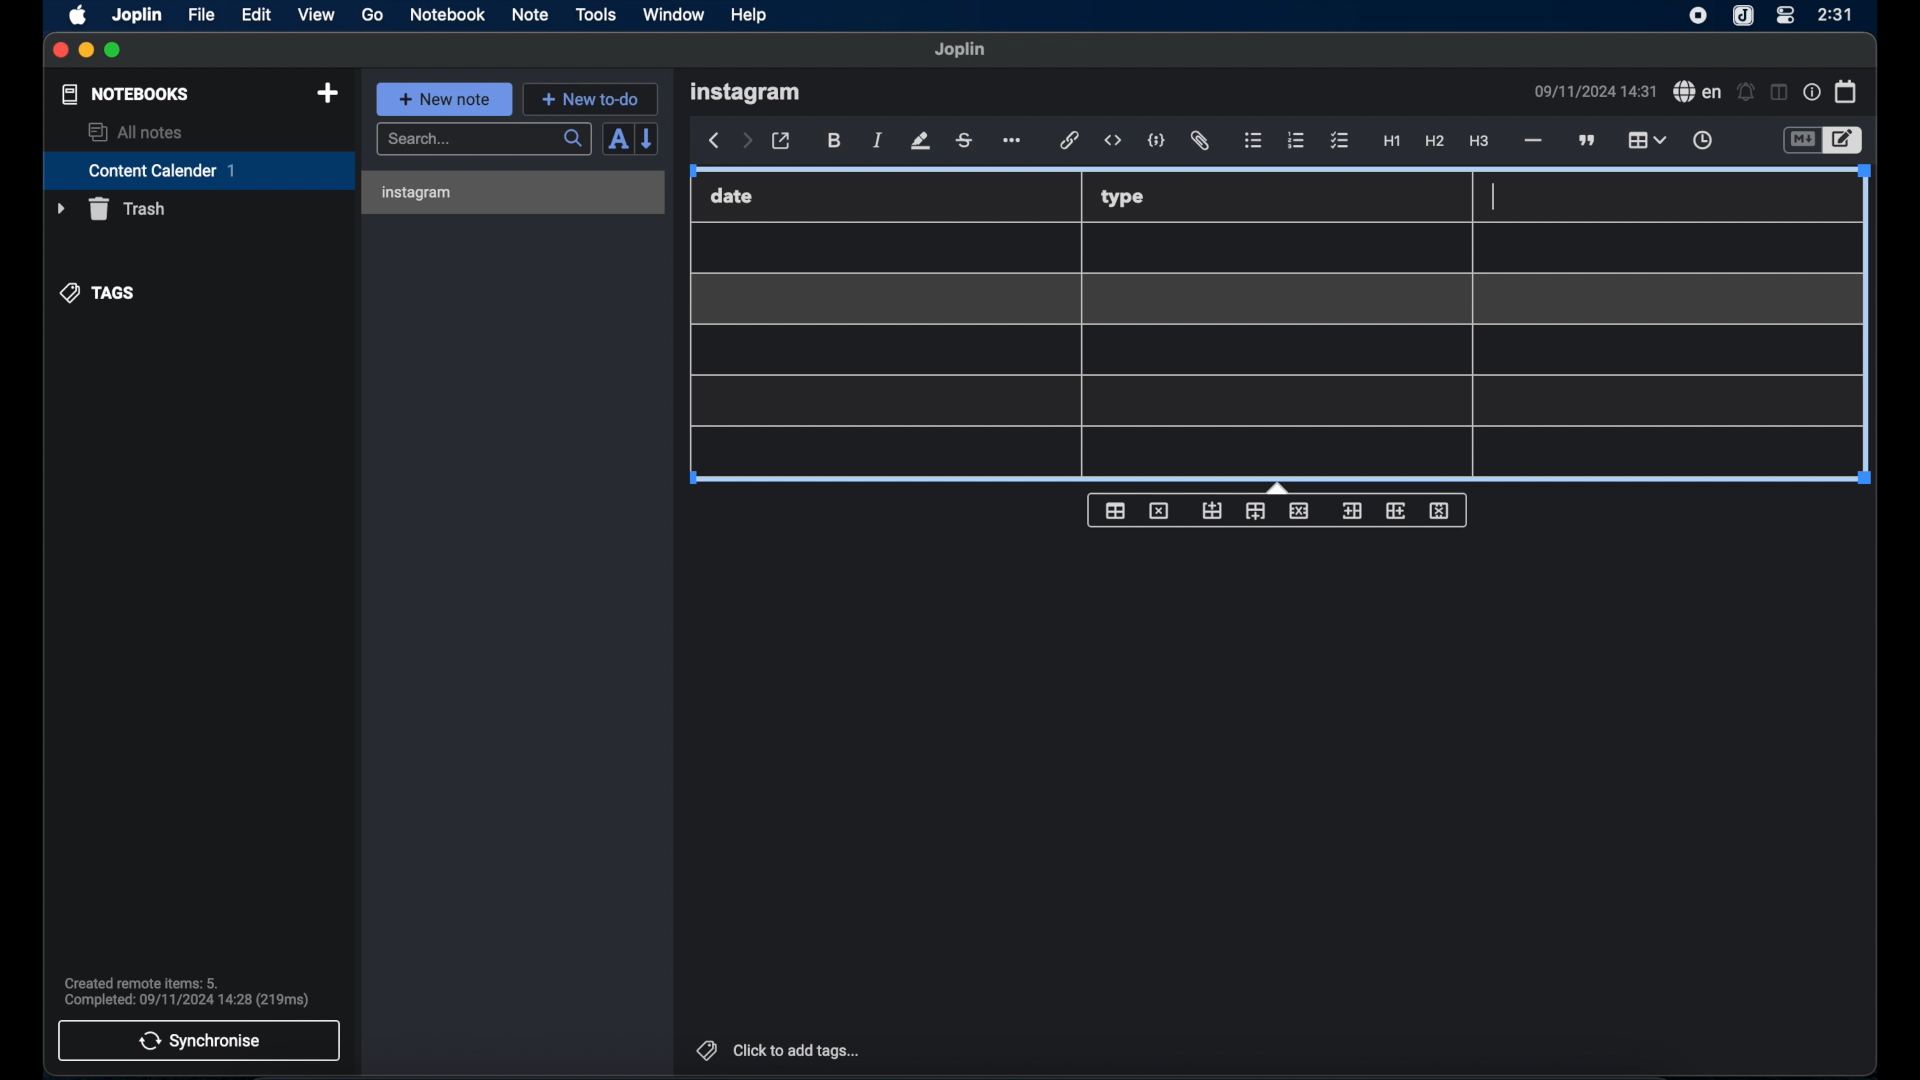 The width and height of the screenshot is (1920, 1080). What do you see at coordinates (1435, 141) in the screenshot?
I see `heading 2` at bounding box center [1435, 141].